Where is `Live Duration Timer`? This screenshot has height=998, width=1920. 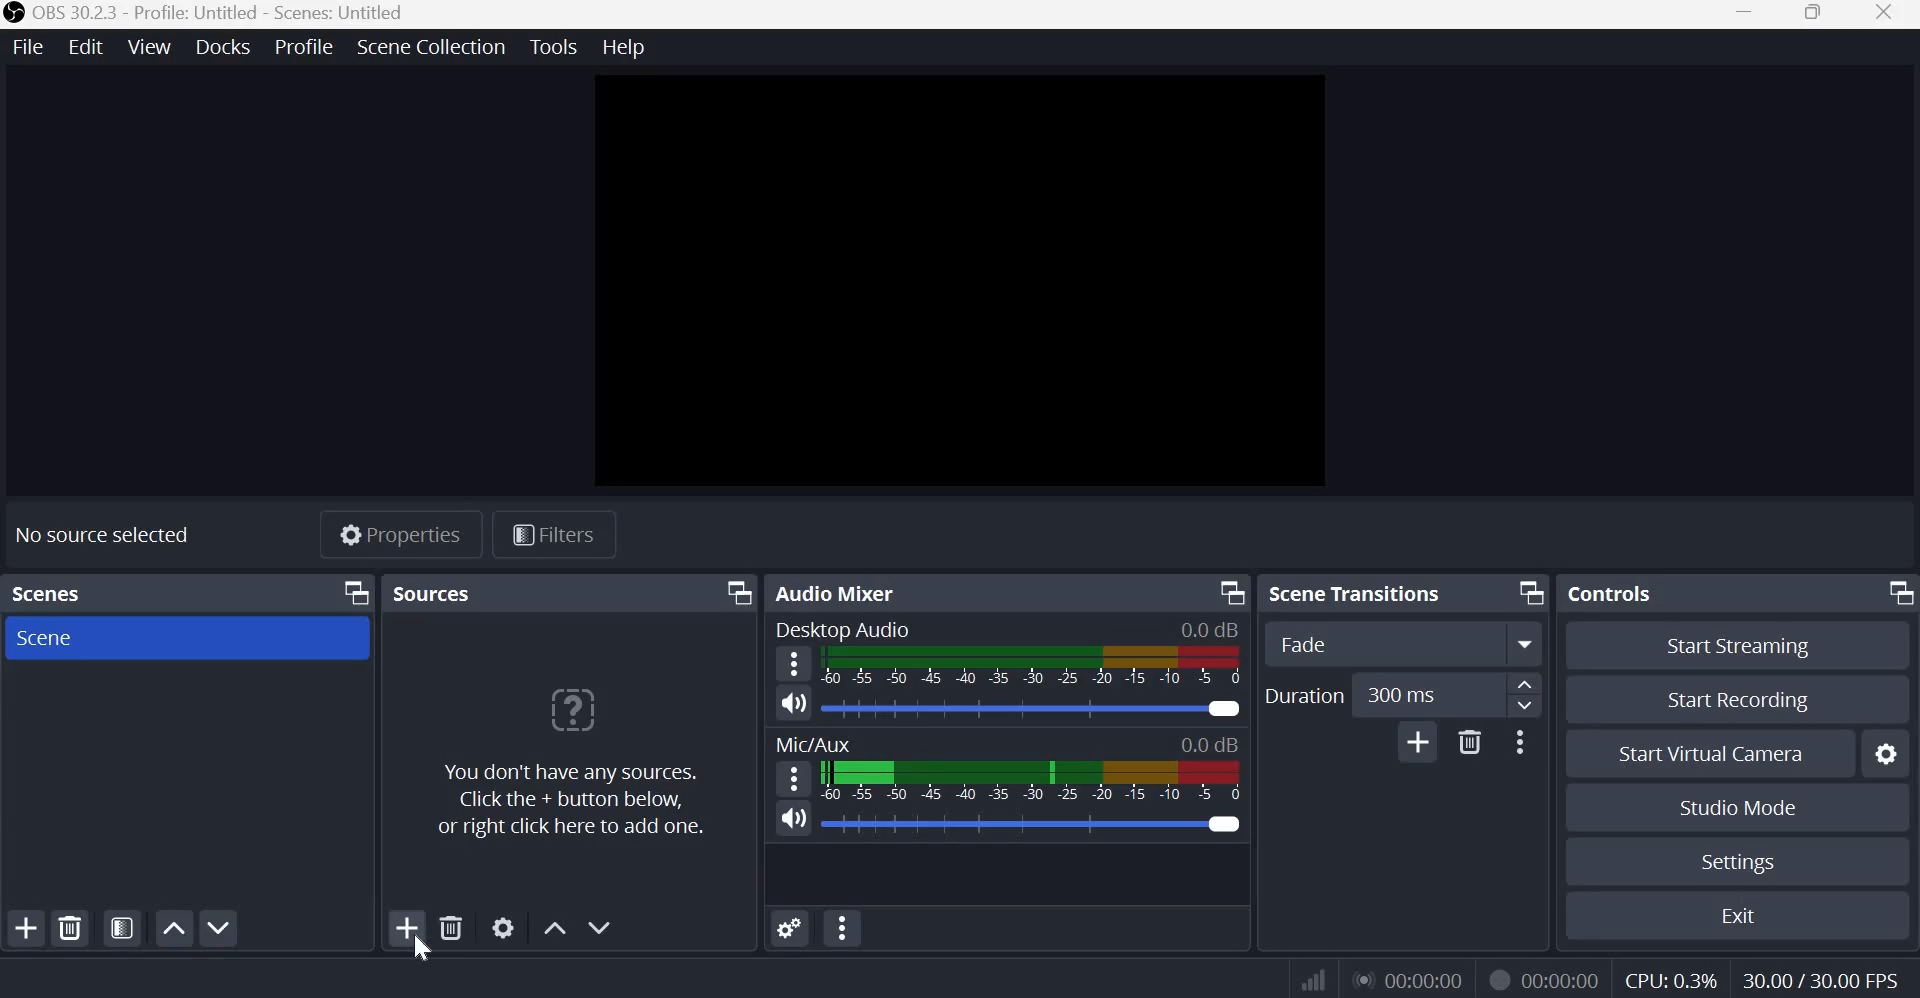
Live Duration Timer is located at coordinates (1498, 978).